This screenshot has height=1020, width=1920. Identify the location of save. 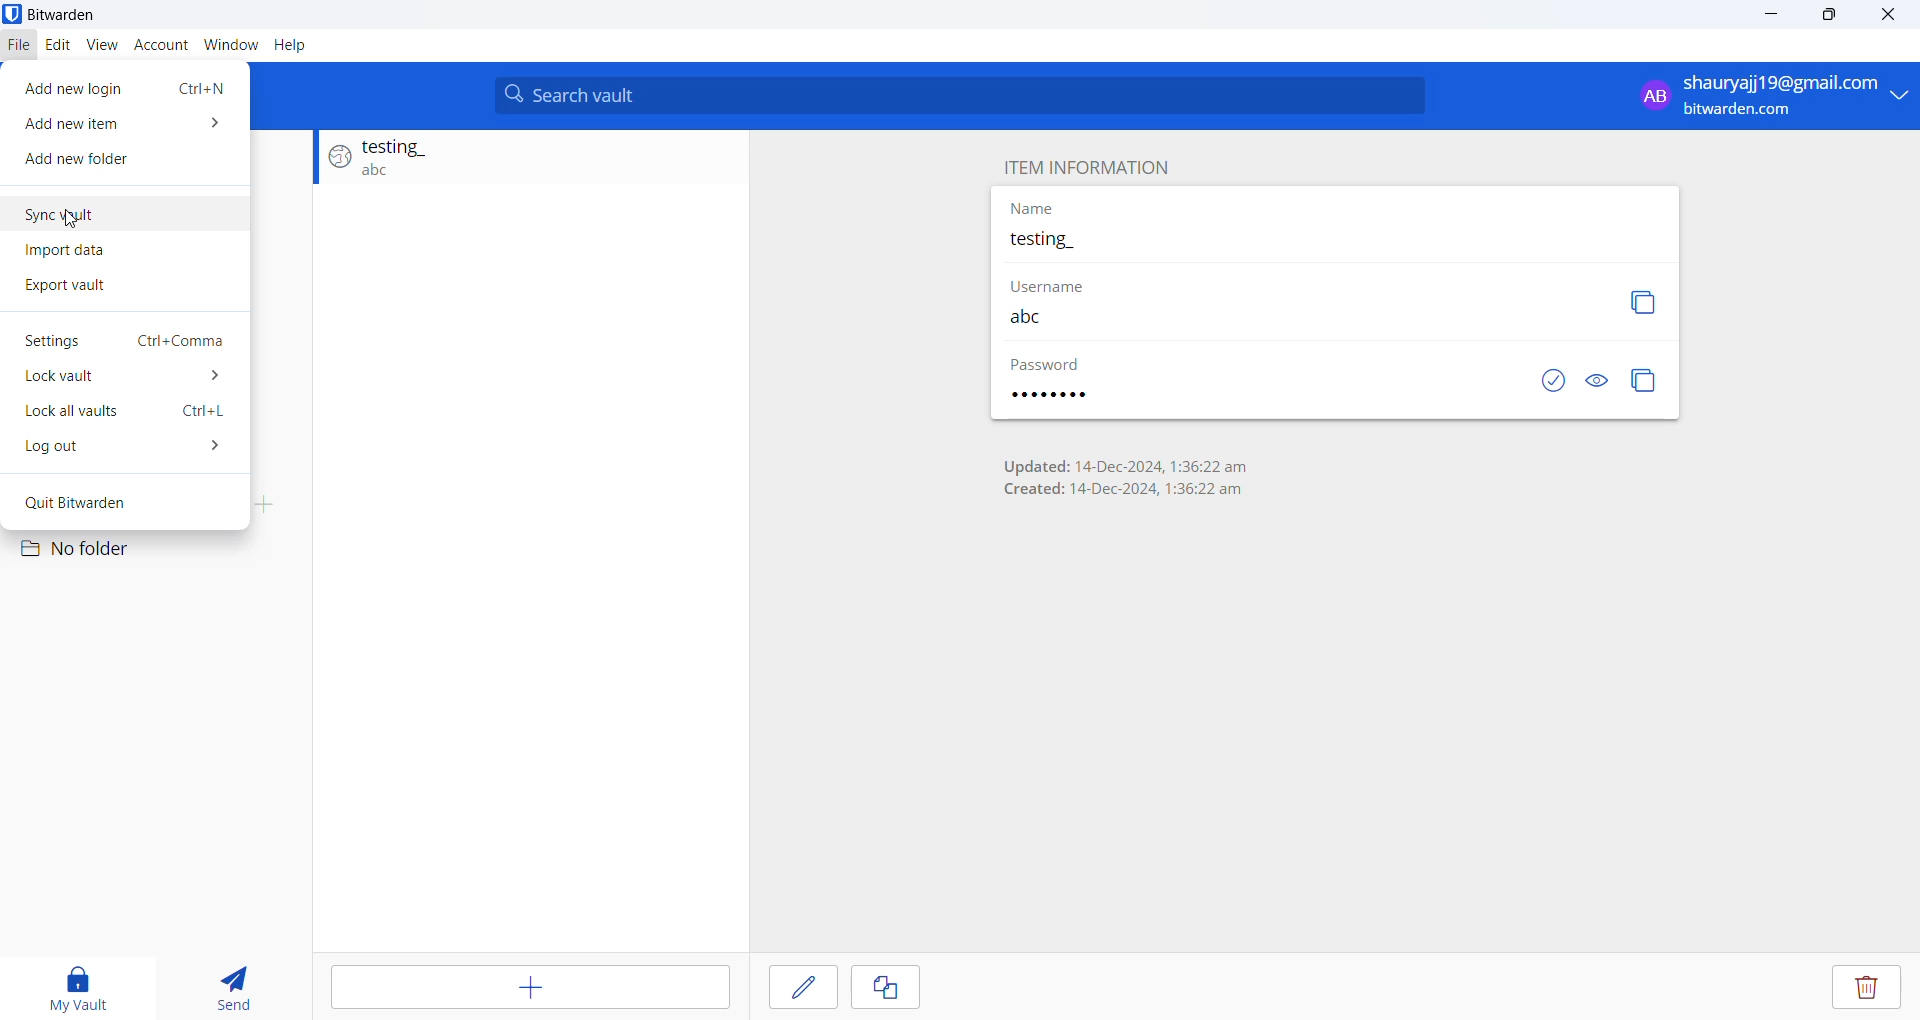
(803, 990).